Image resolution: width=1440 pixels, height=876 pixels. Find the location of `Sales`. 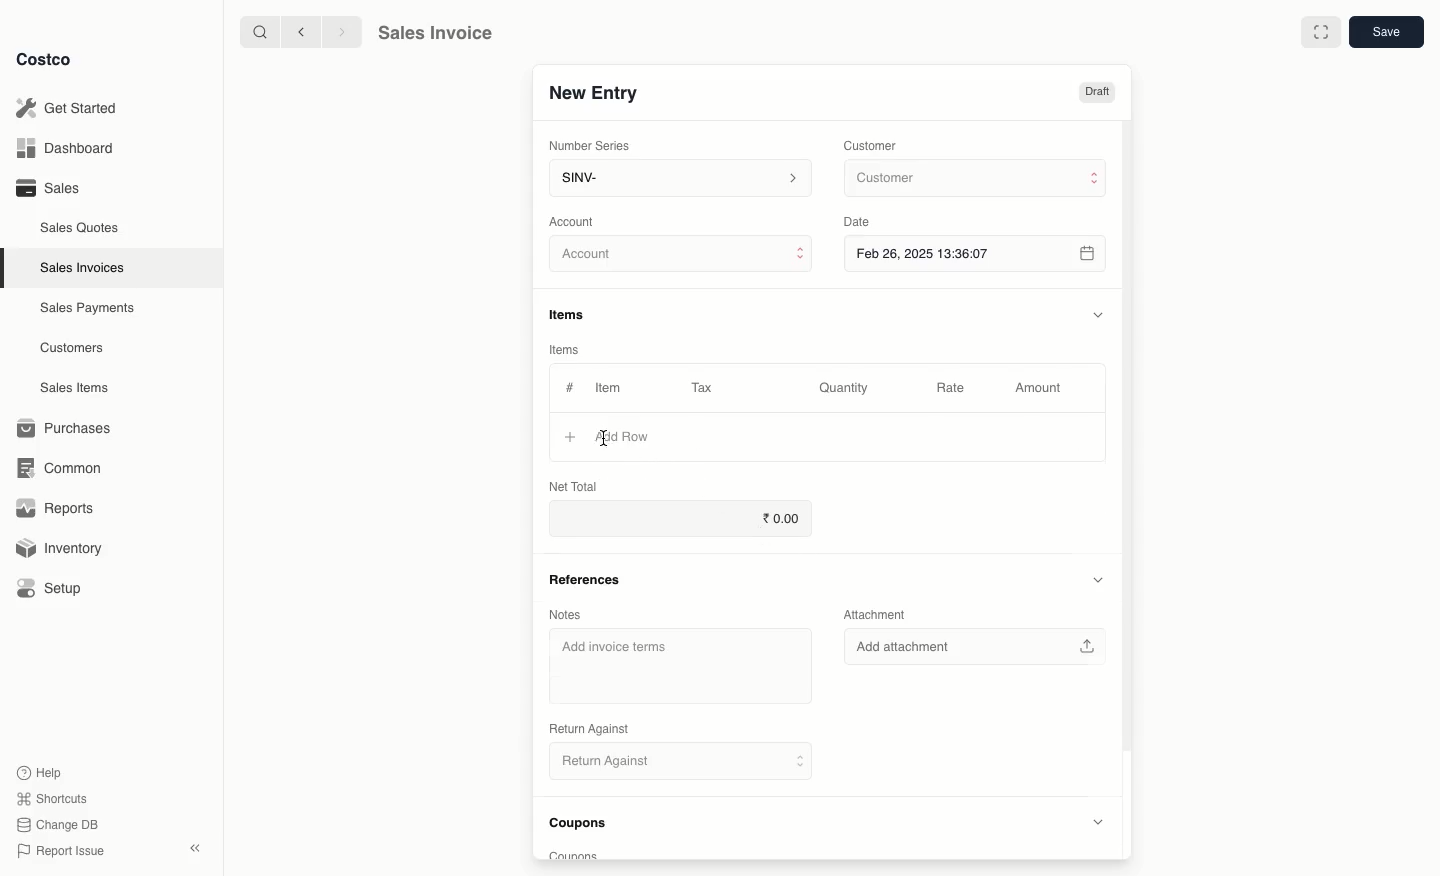

Sales is located at coordinates (47, 188).